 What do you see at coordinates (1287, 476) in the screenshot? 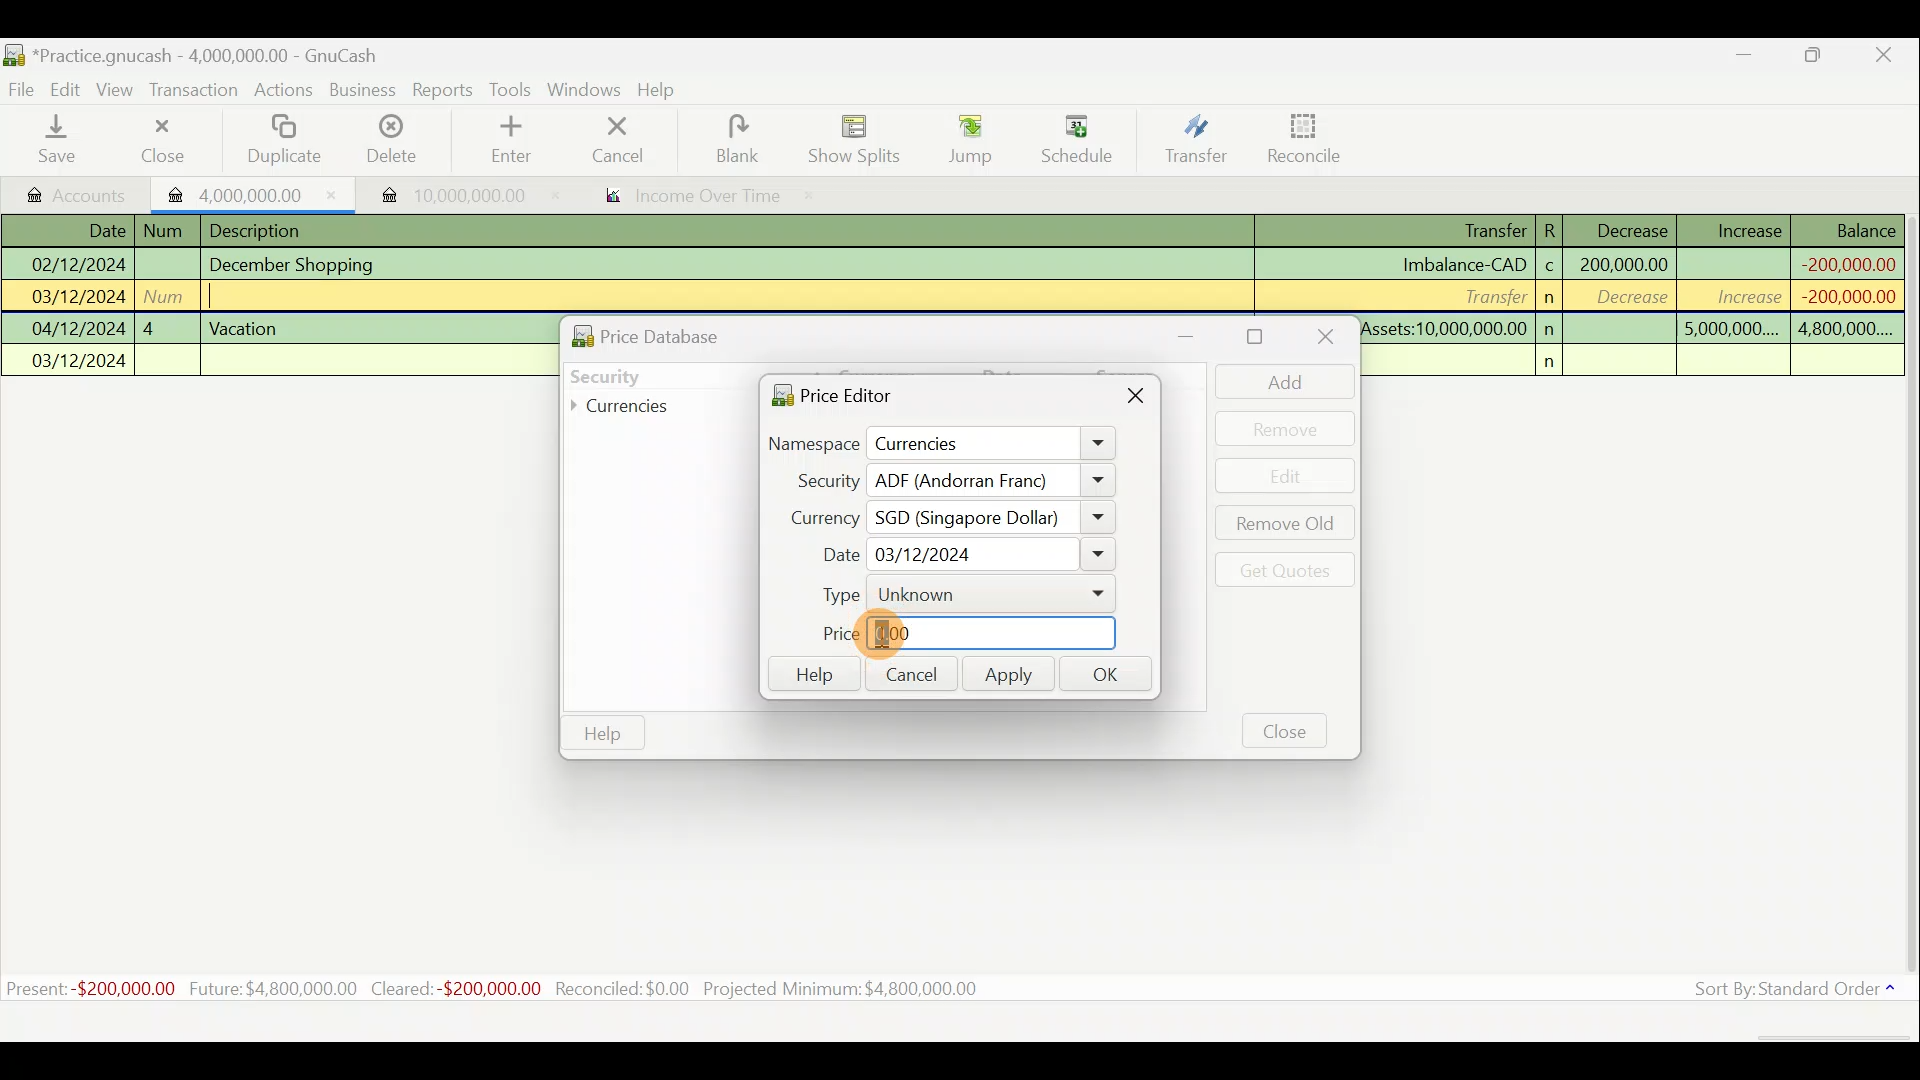
I see `Edit` at bounding box center [1287, 476].